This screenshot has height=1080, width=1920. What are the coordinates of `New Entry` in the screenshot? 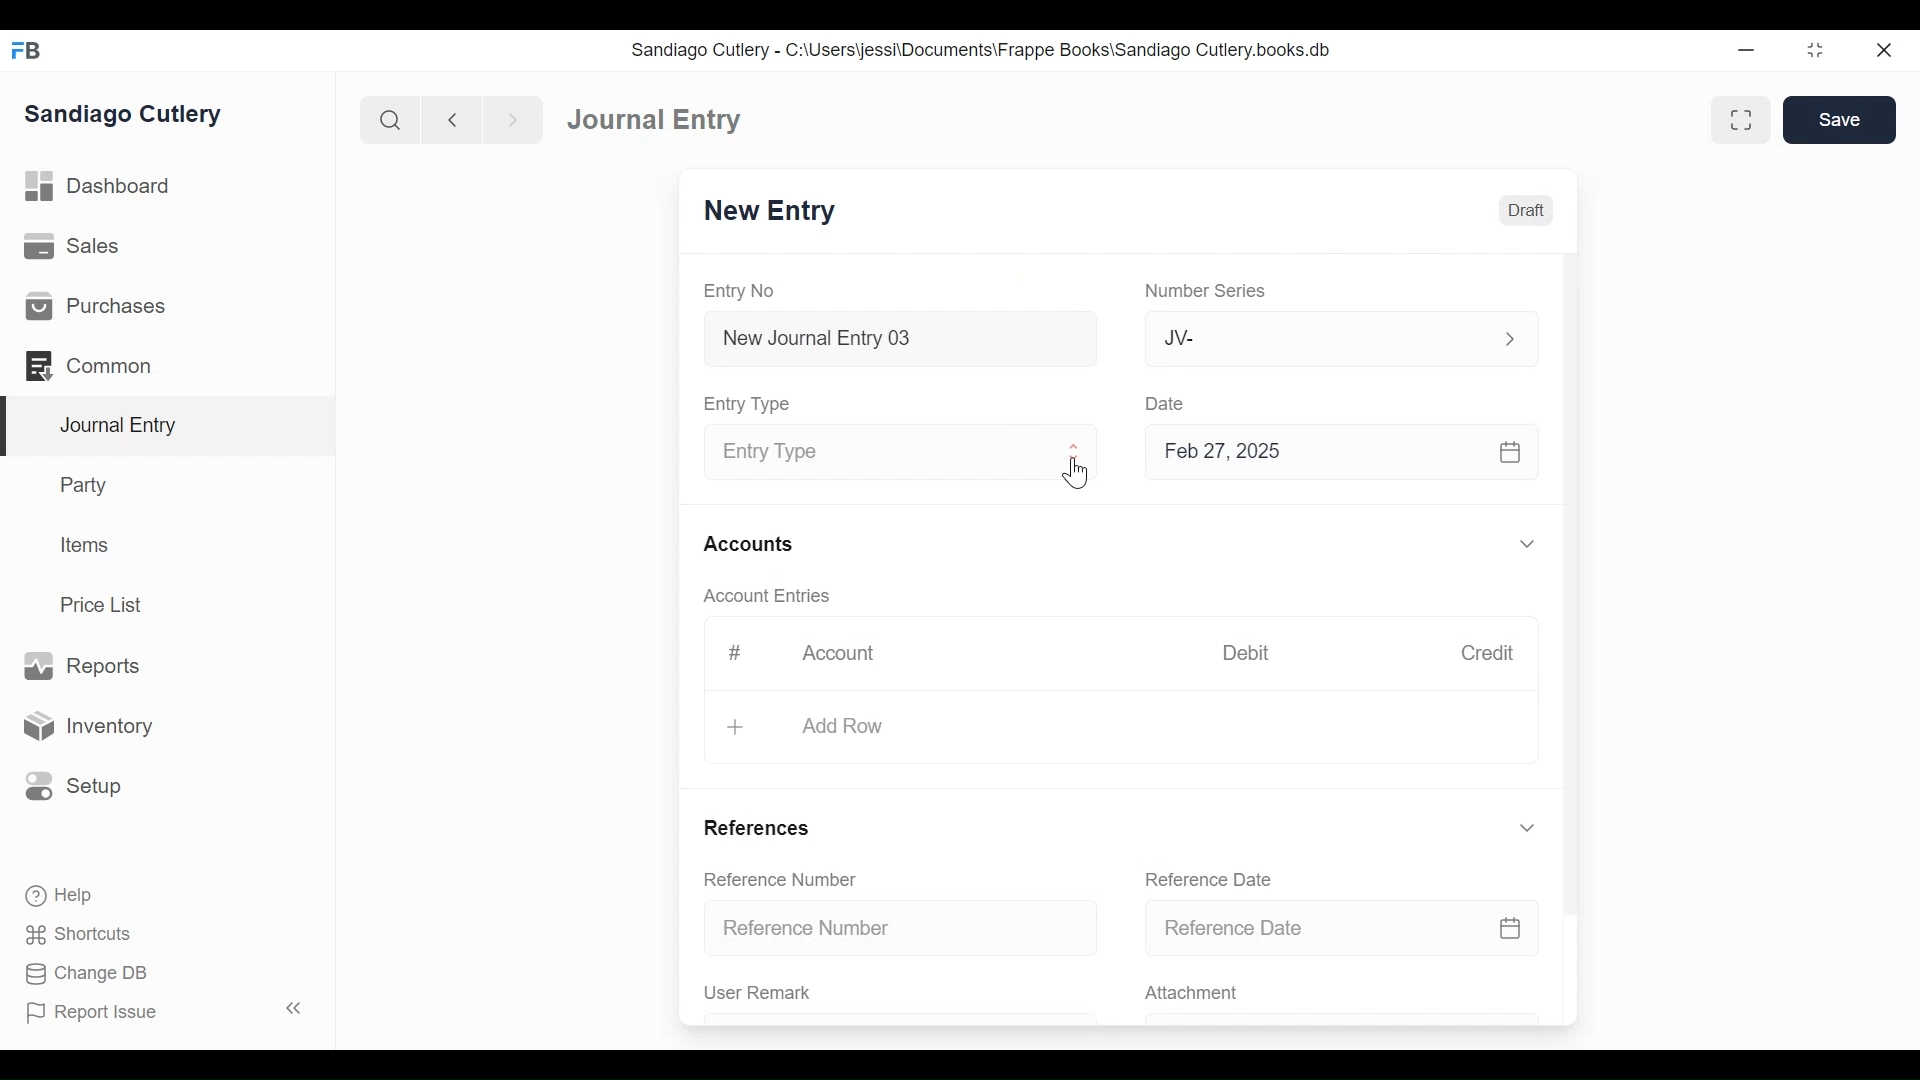 It's located at (771, 212).